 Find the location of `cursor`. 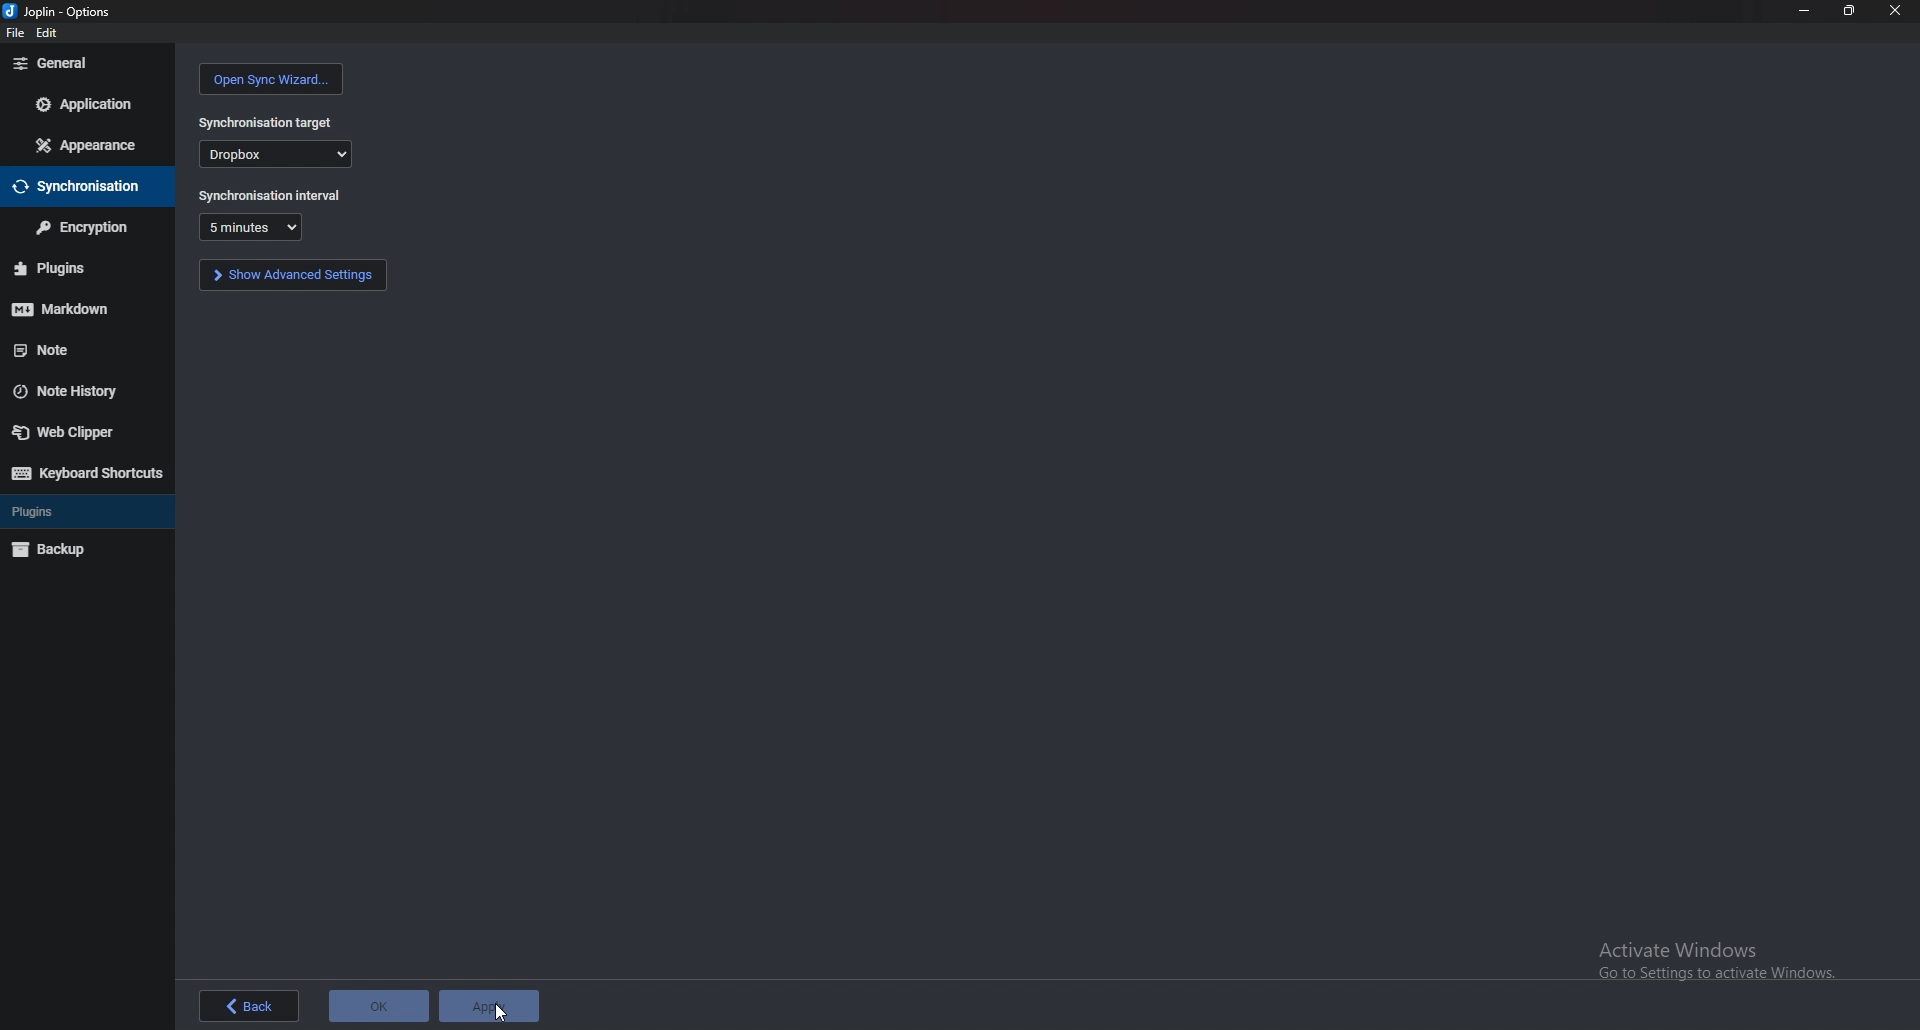

cursor is located at coordinates (501, 1012).